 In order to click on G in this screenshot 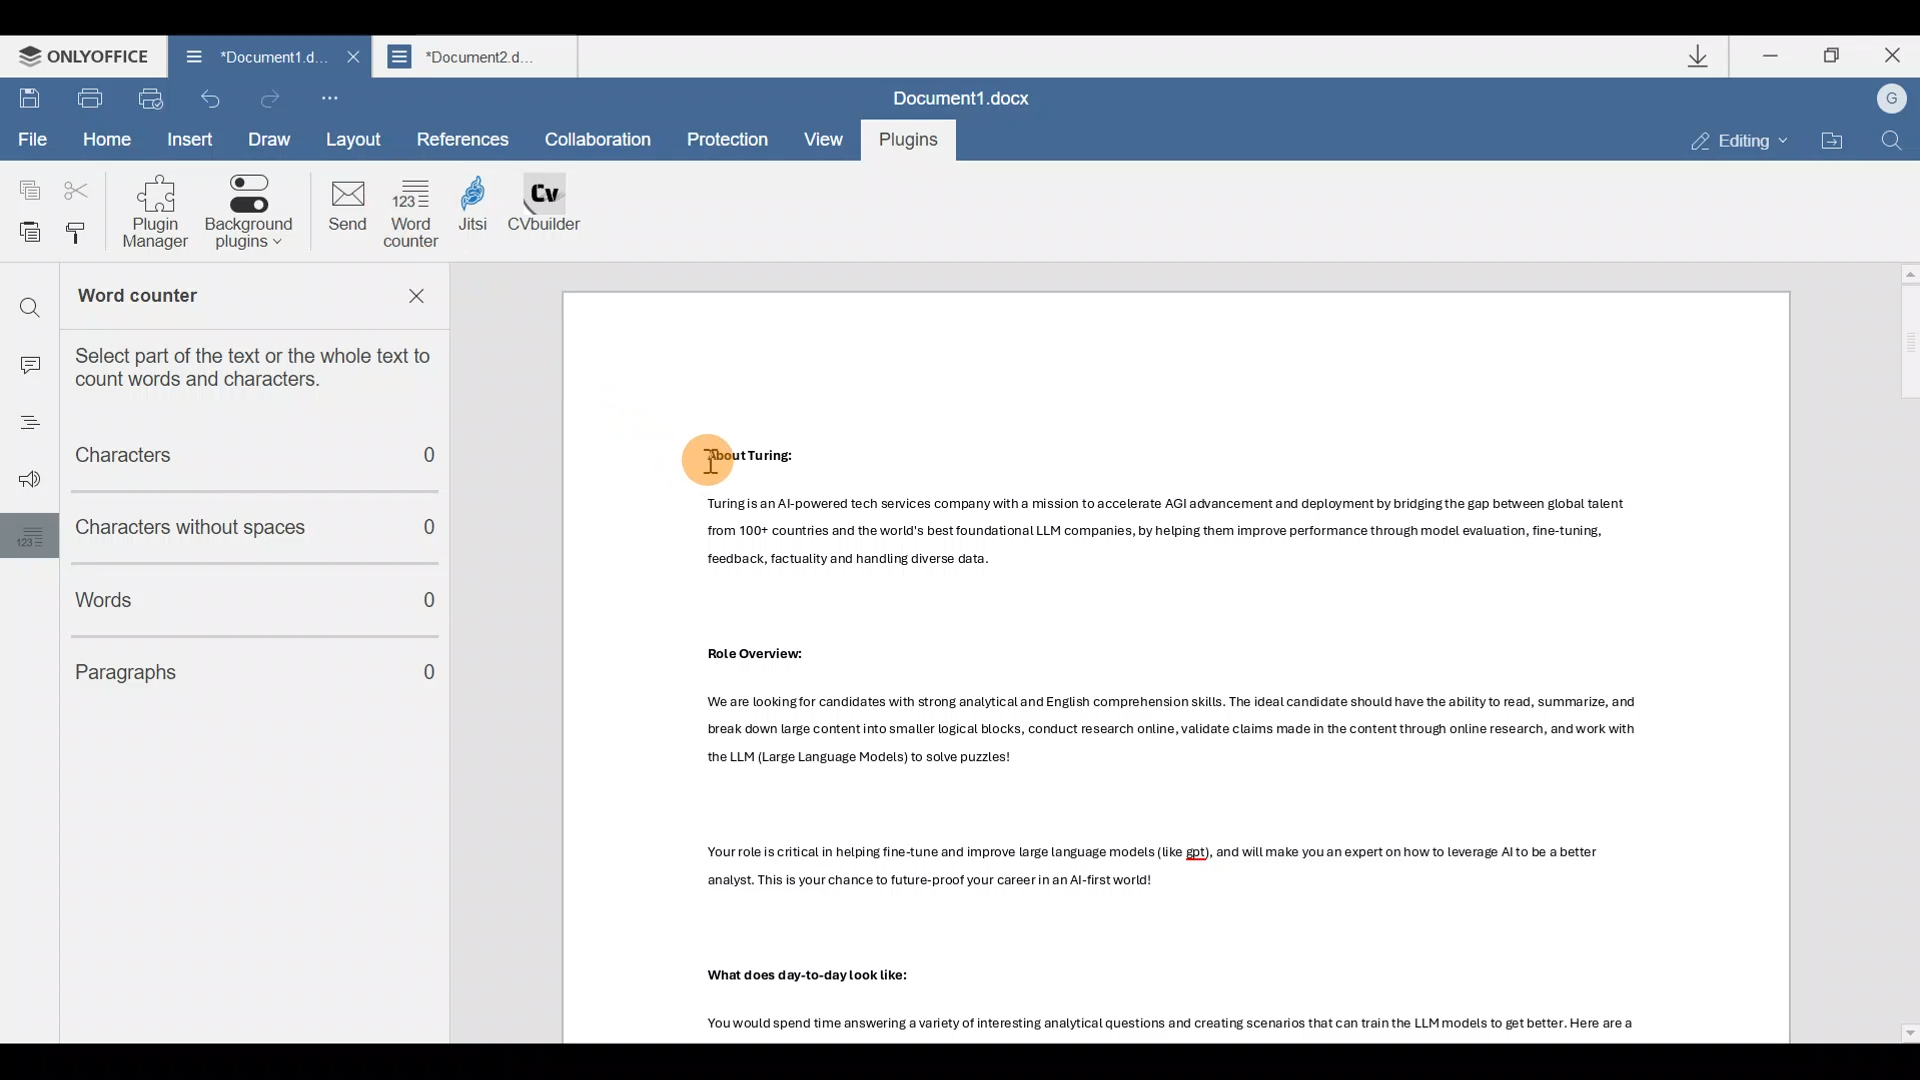, I will do `click(1882, 99)`.